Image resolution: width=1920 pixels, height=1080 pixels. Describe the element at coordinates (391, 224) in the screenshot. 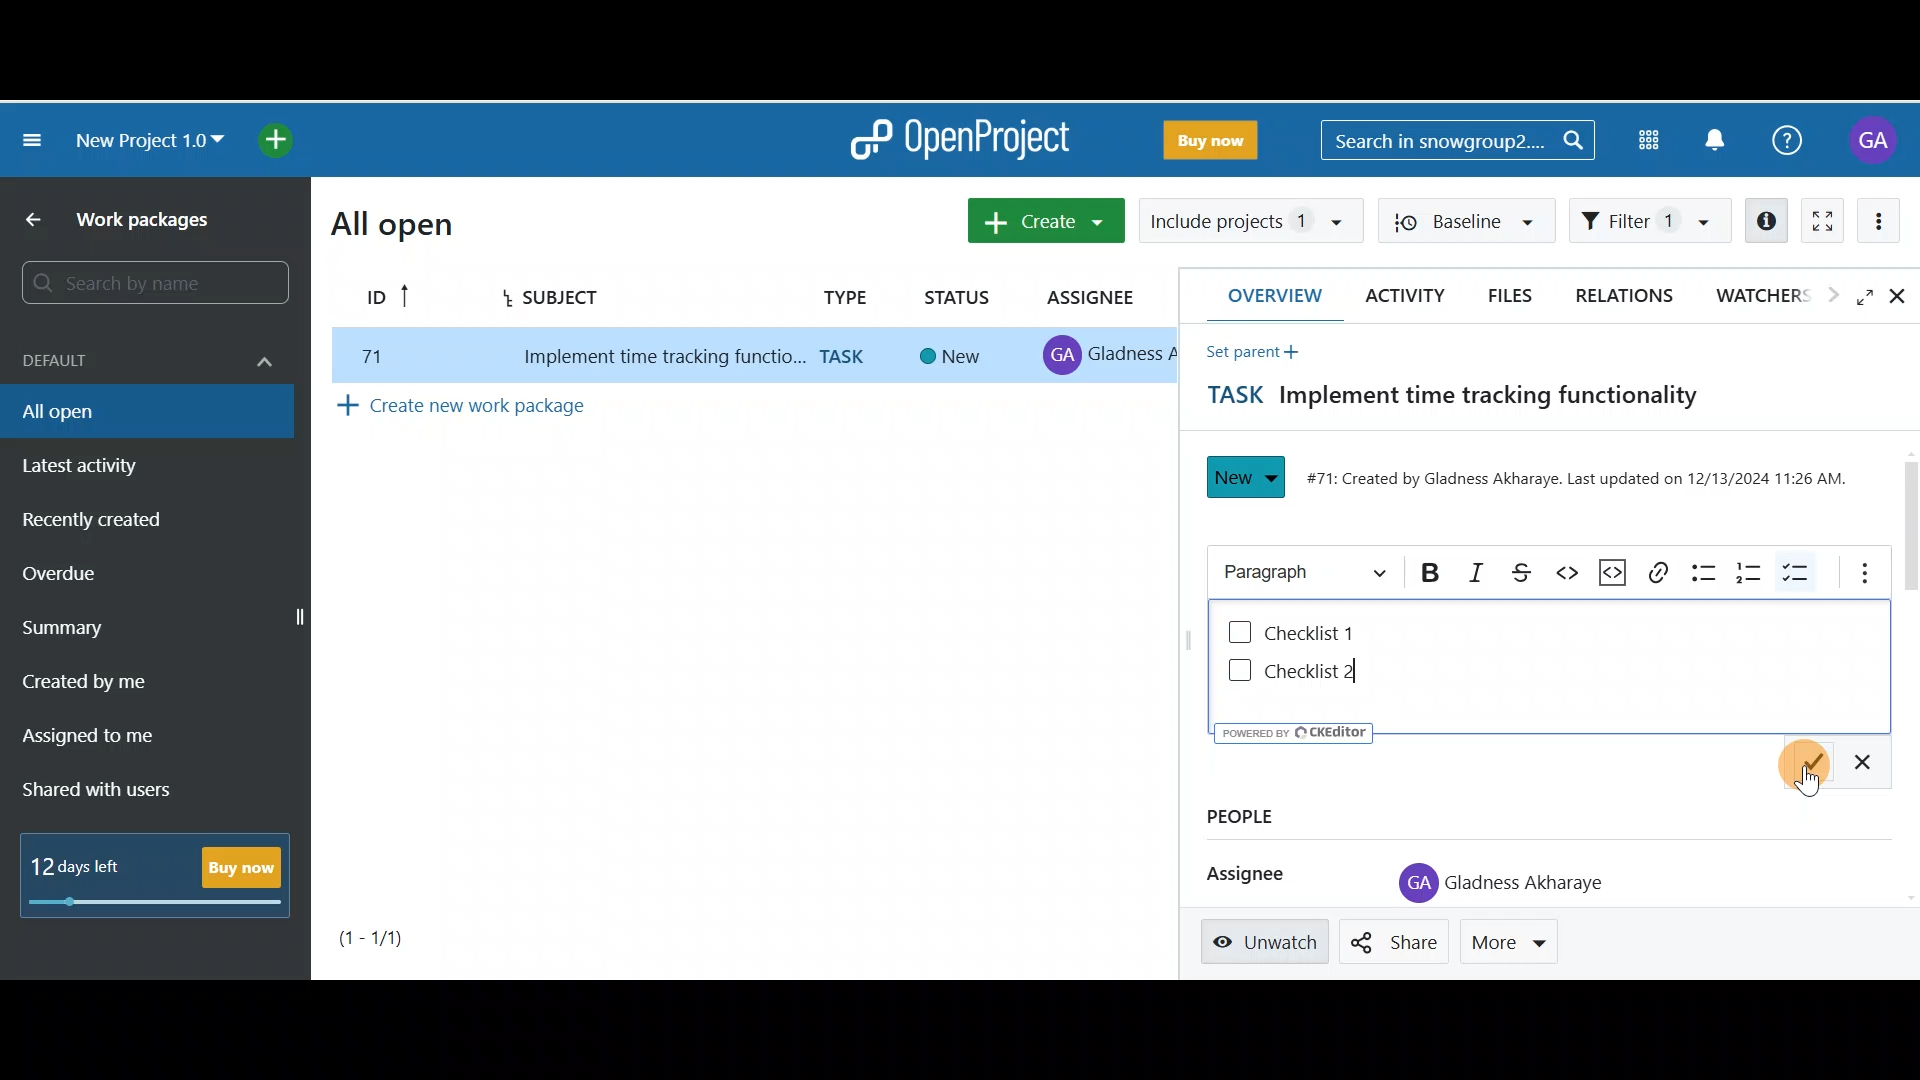

I see `All open` at that location.